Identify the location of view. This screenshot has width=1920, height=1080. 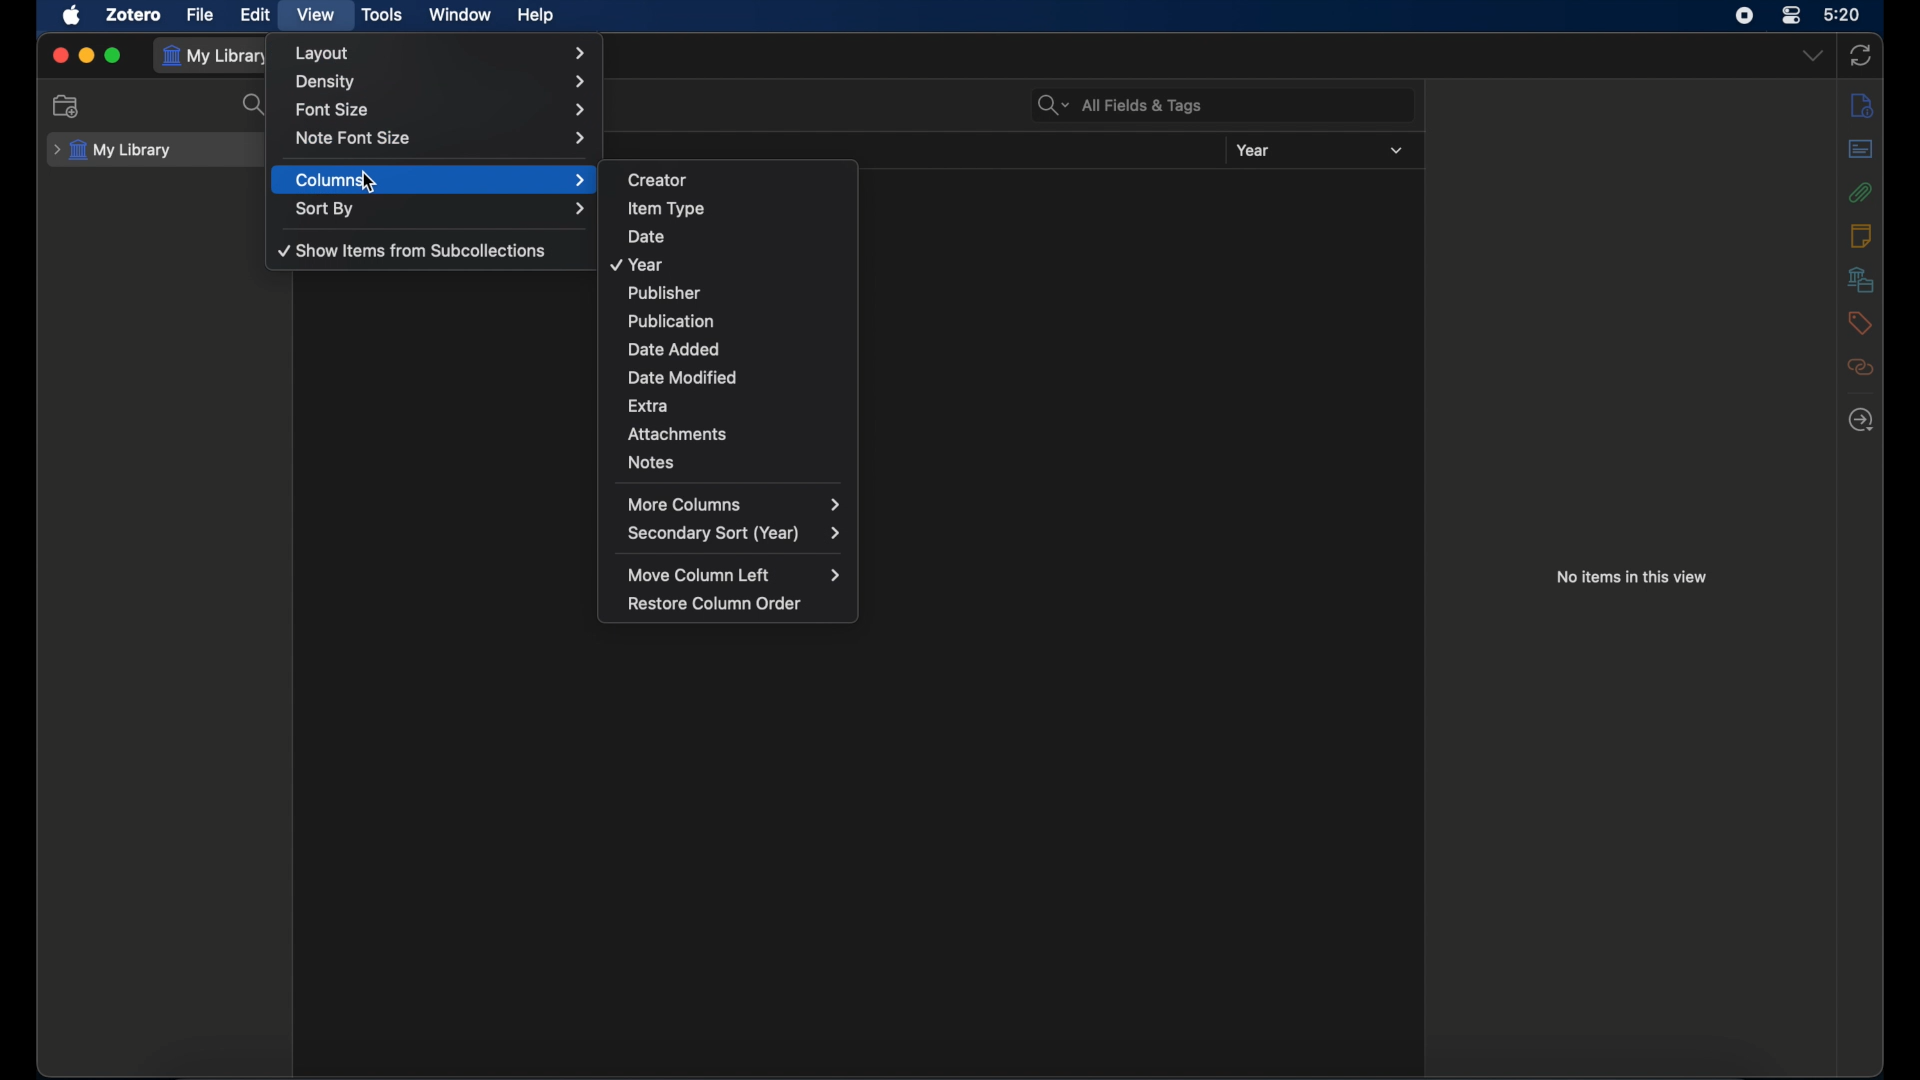
(317, 14).